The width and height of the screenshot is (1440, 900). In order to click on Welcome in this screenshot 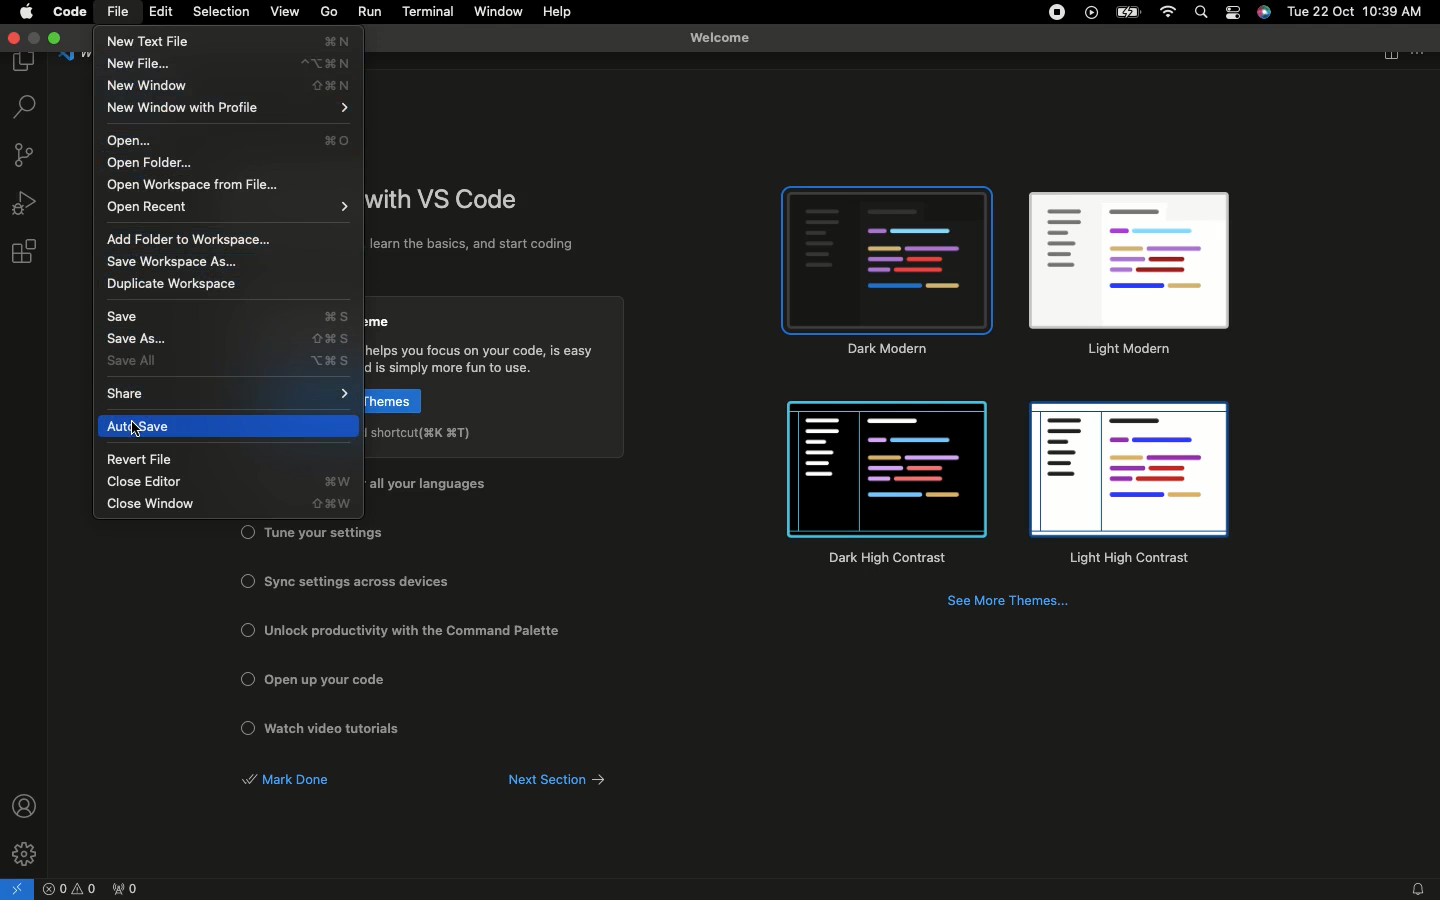, I will do `click(726, 33)`.